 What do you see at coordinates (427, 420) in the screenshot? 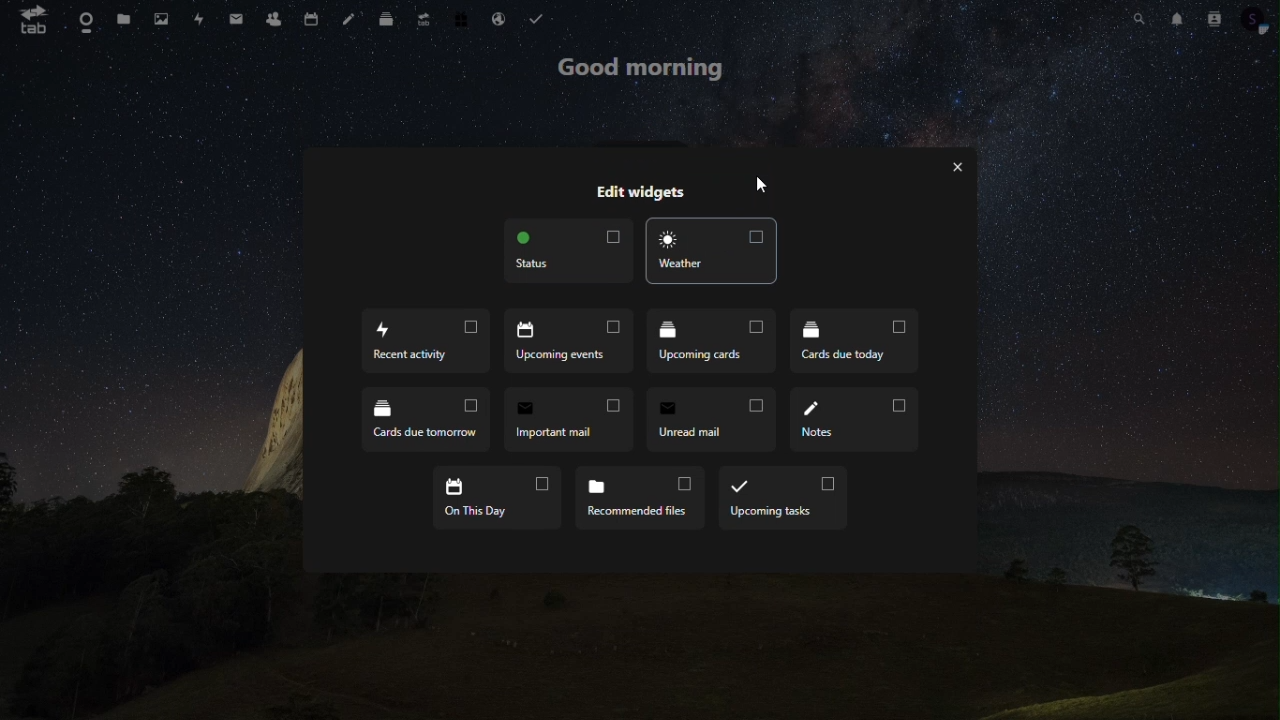
I see `cards due tomarrow` at bounding box center [427, 420].